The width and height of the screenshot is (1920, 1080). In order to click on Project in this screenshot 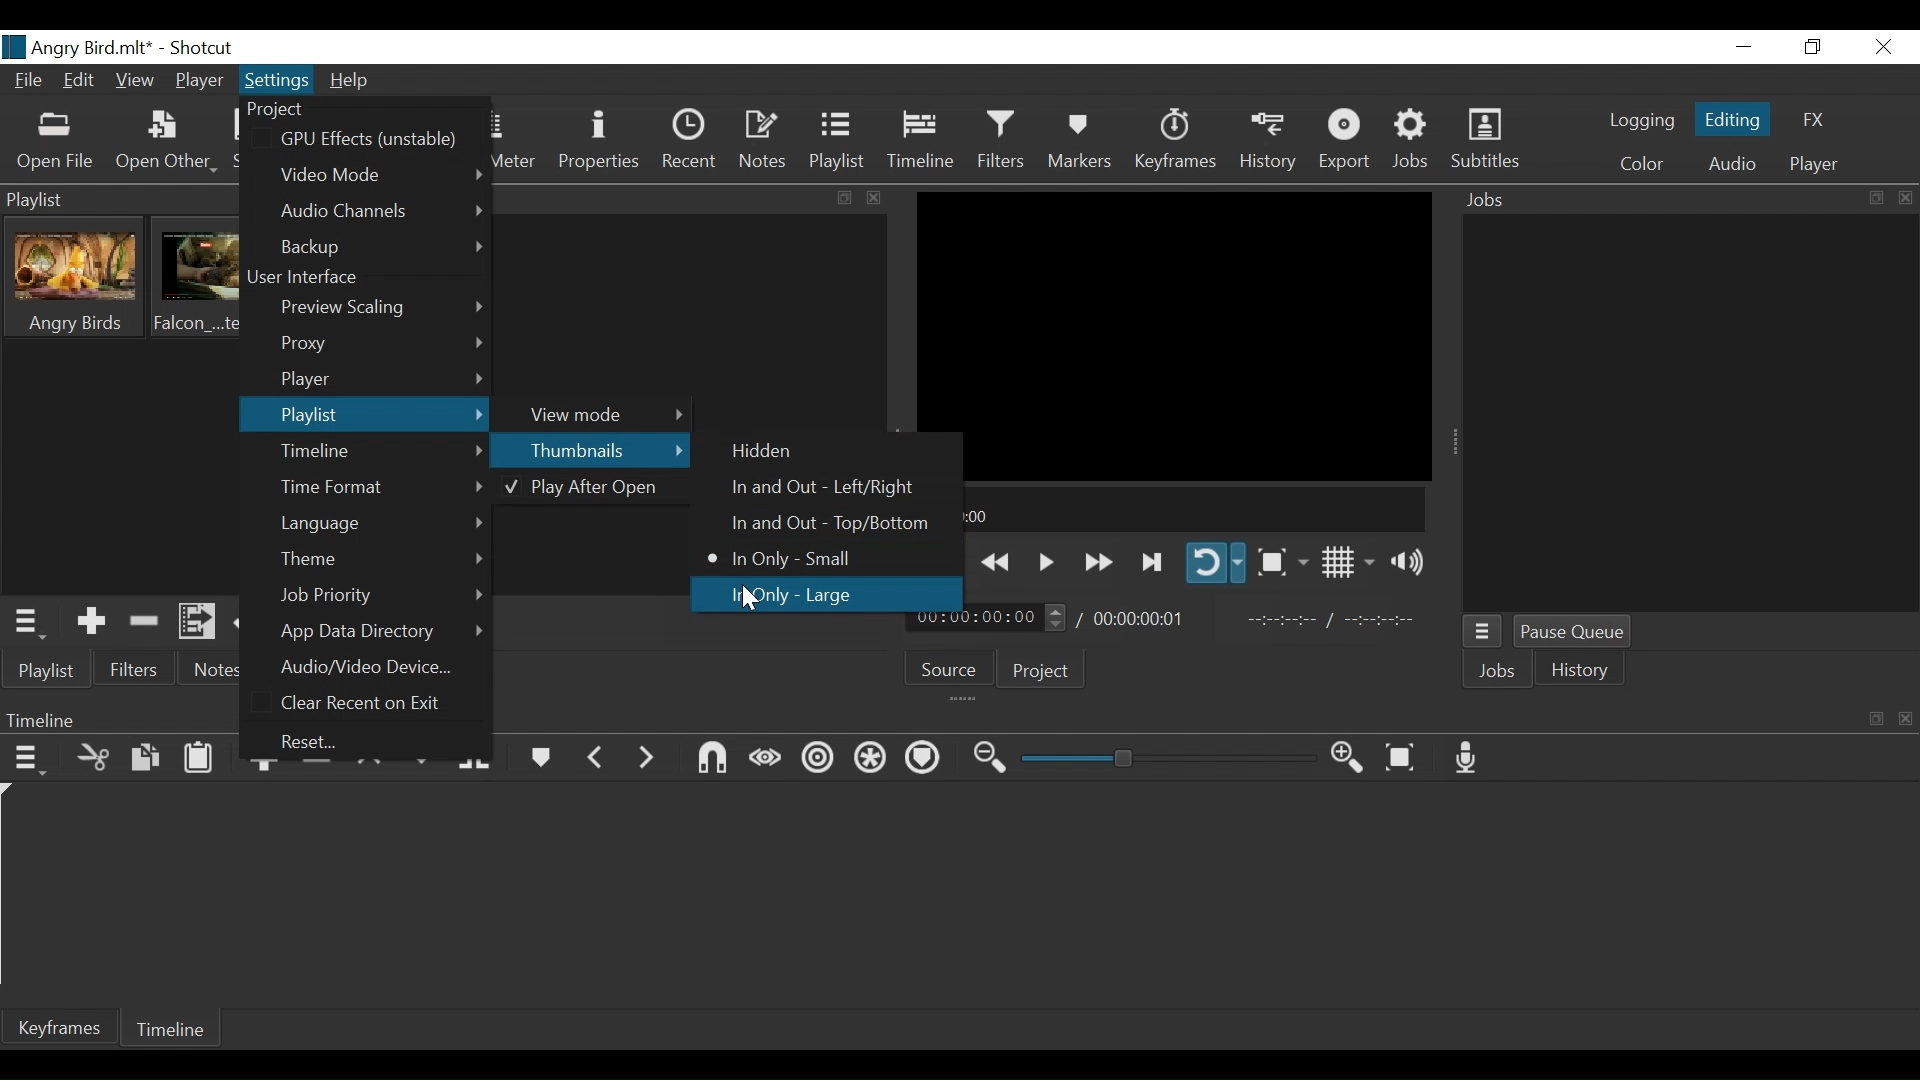, I will do `click(1041, 671)`.